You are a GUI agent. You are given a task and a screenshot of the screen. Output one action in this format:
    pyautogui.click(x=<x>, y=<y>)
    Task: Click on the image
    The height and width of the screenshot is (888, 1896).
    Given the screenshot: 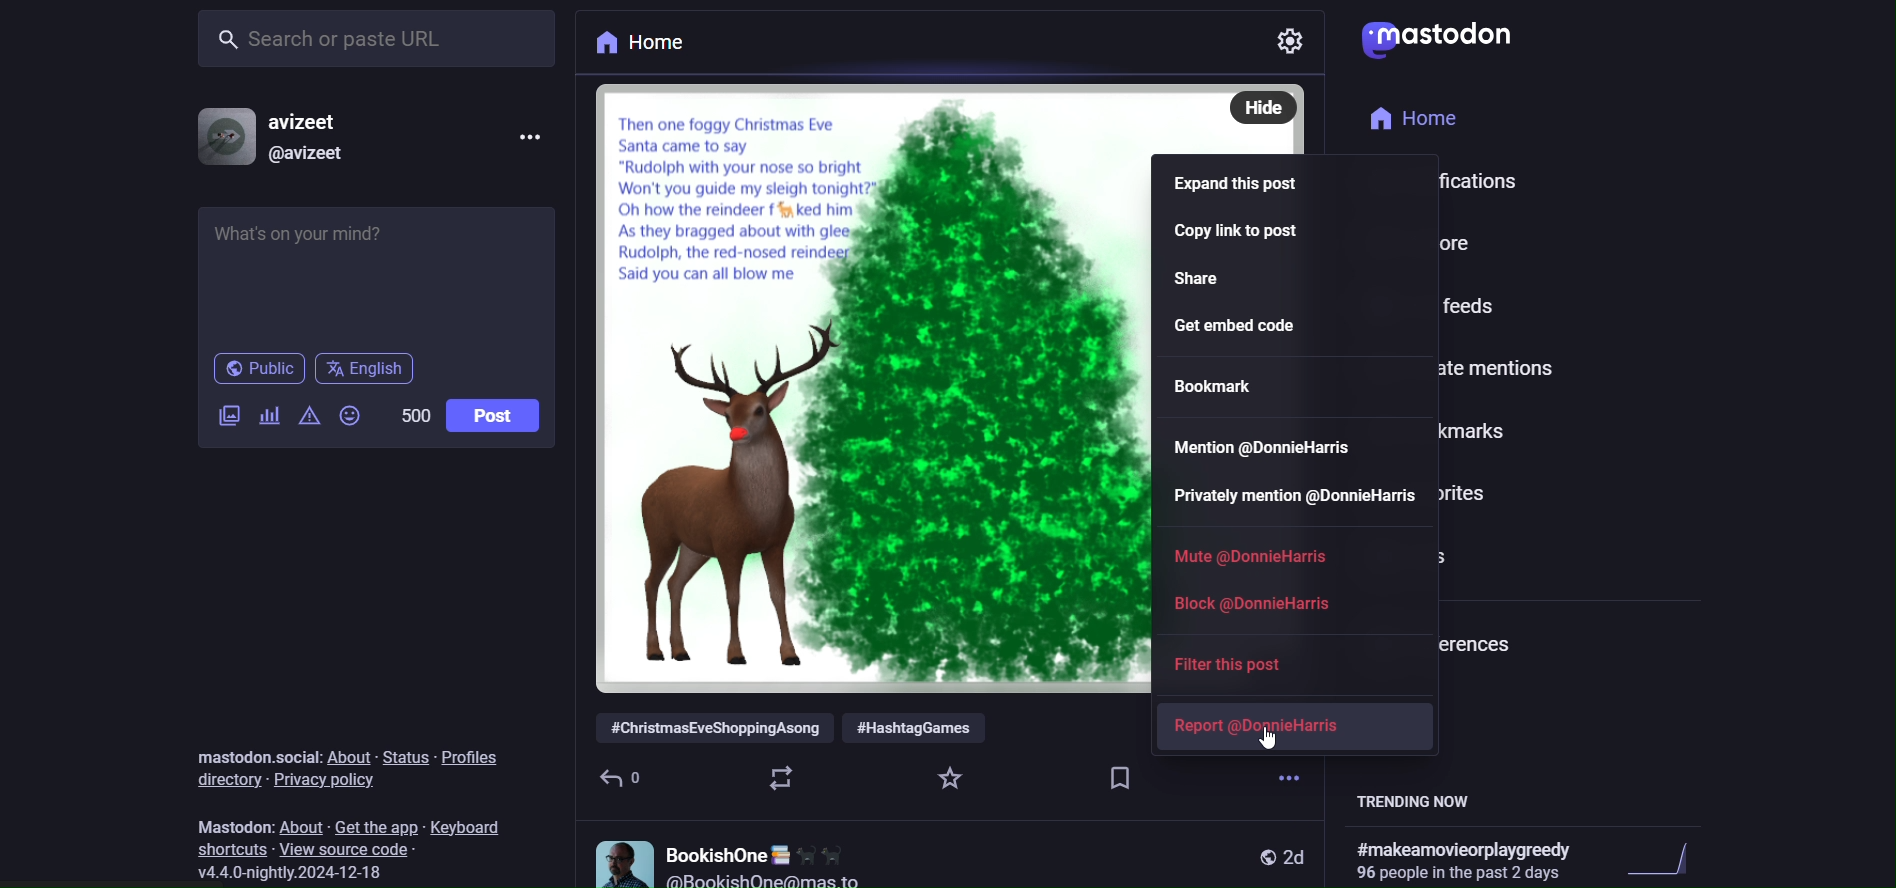 What is the action you would take?
    pyautogui.click(x=866, y=383)
    